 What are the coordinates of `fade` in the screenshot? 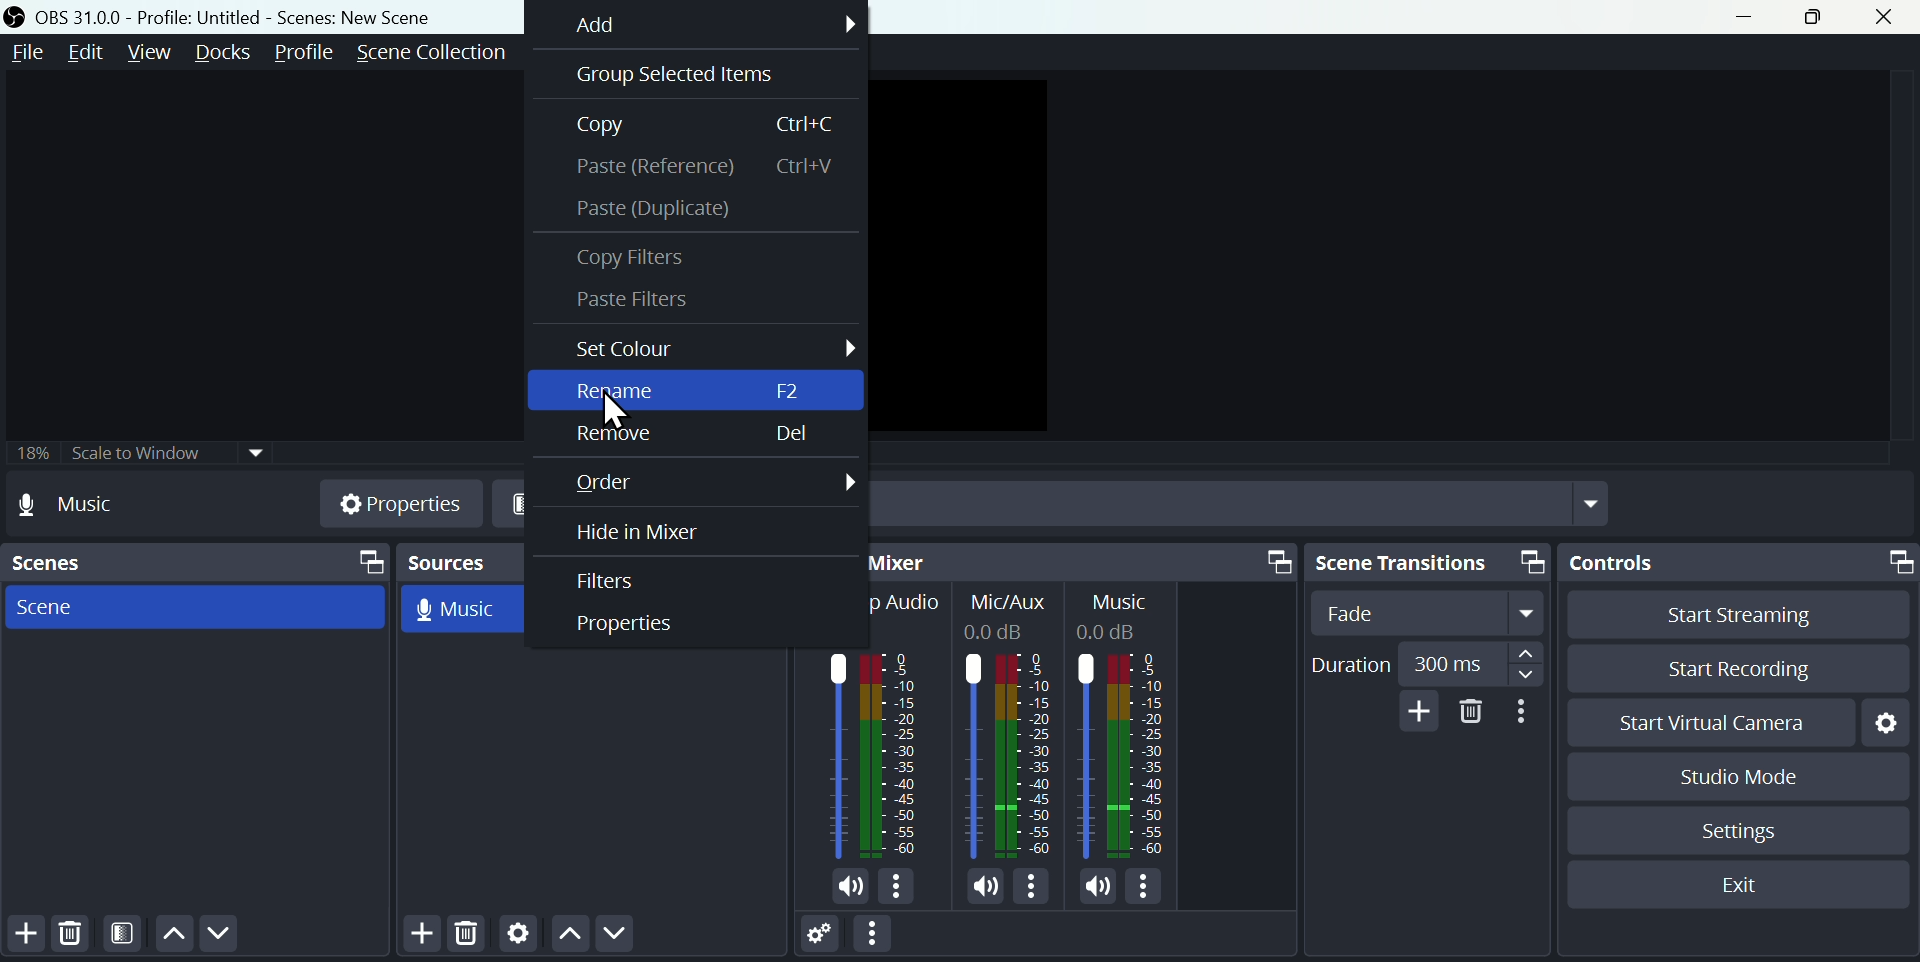 It's located at (1435, 614).